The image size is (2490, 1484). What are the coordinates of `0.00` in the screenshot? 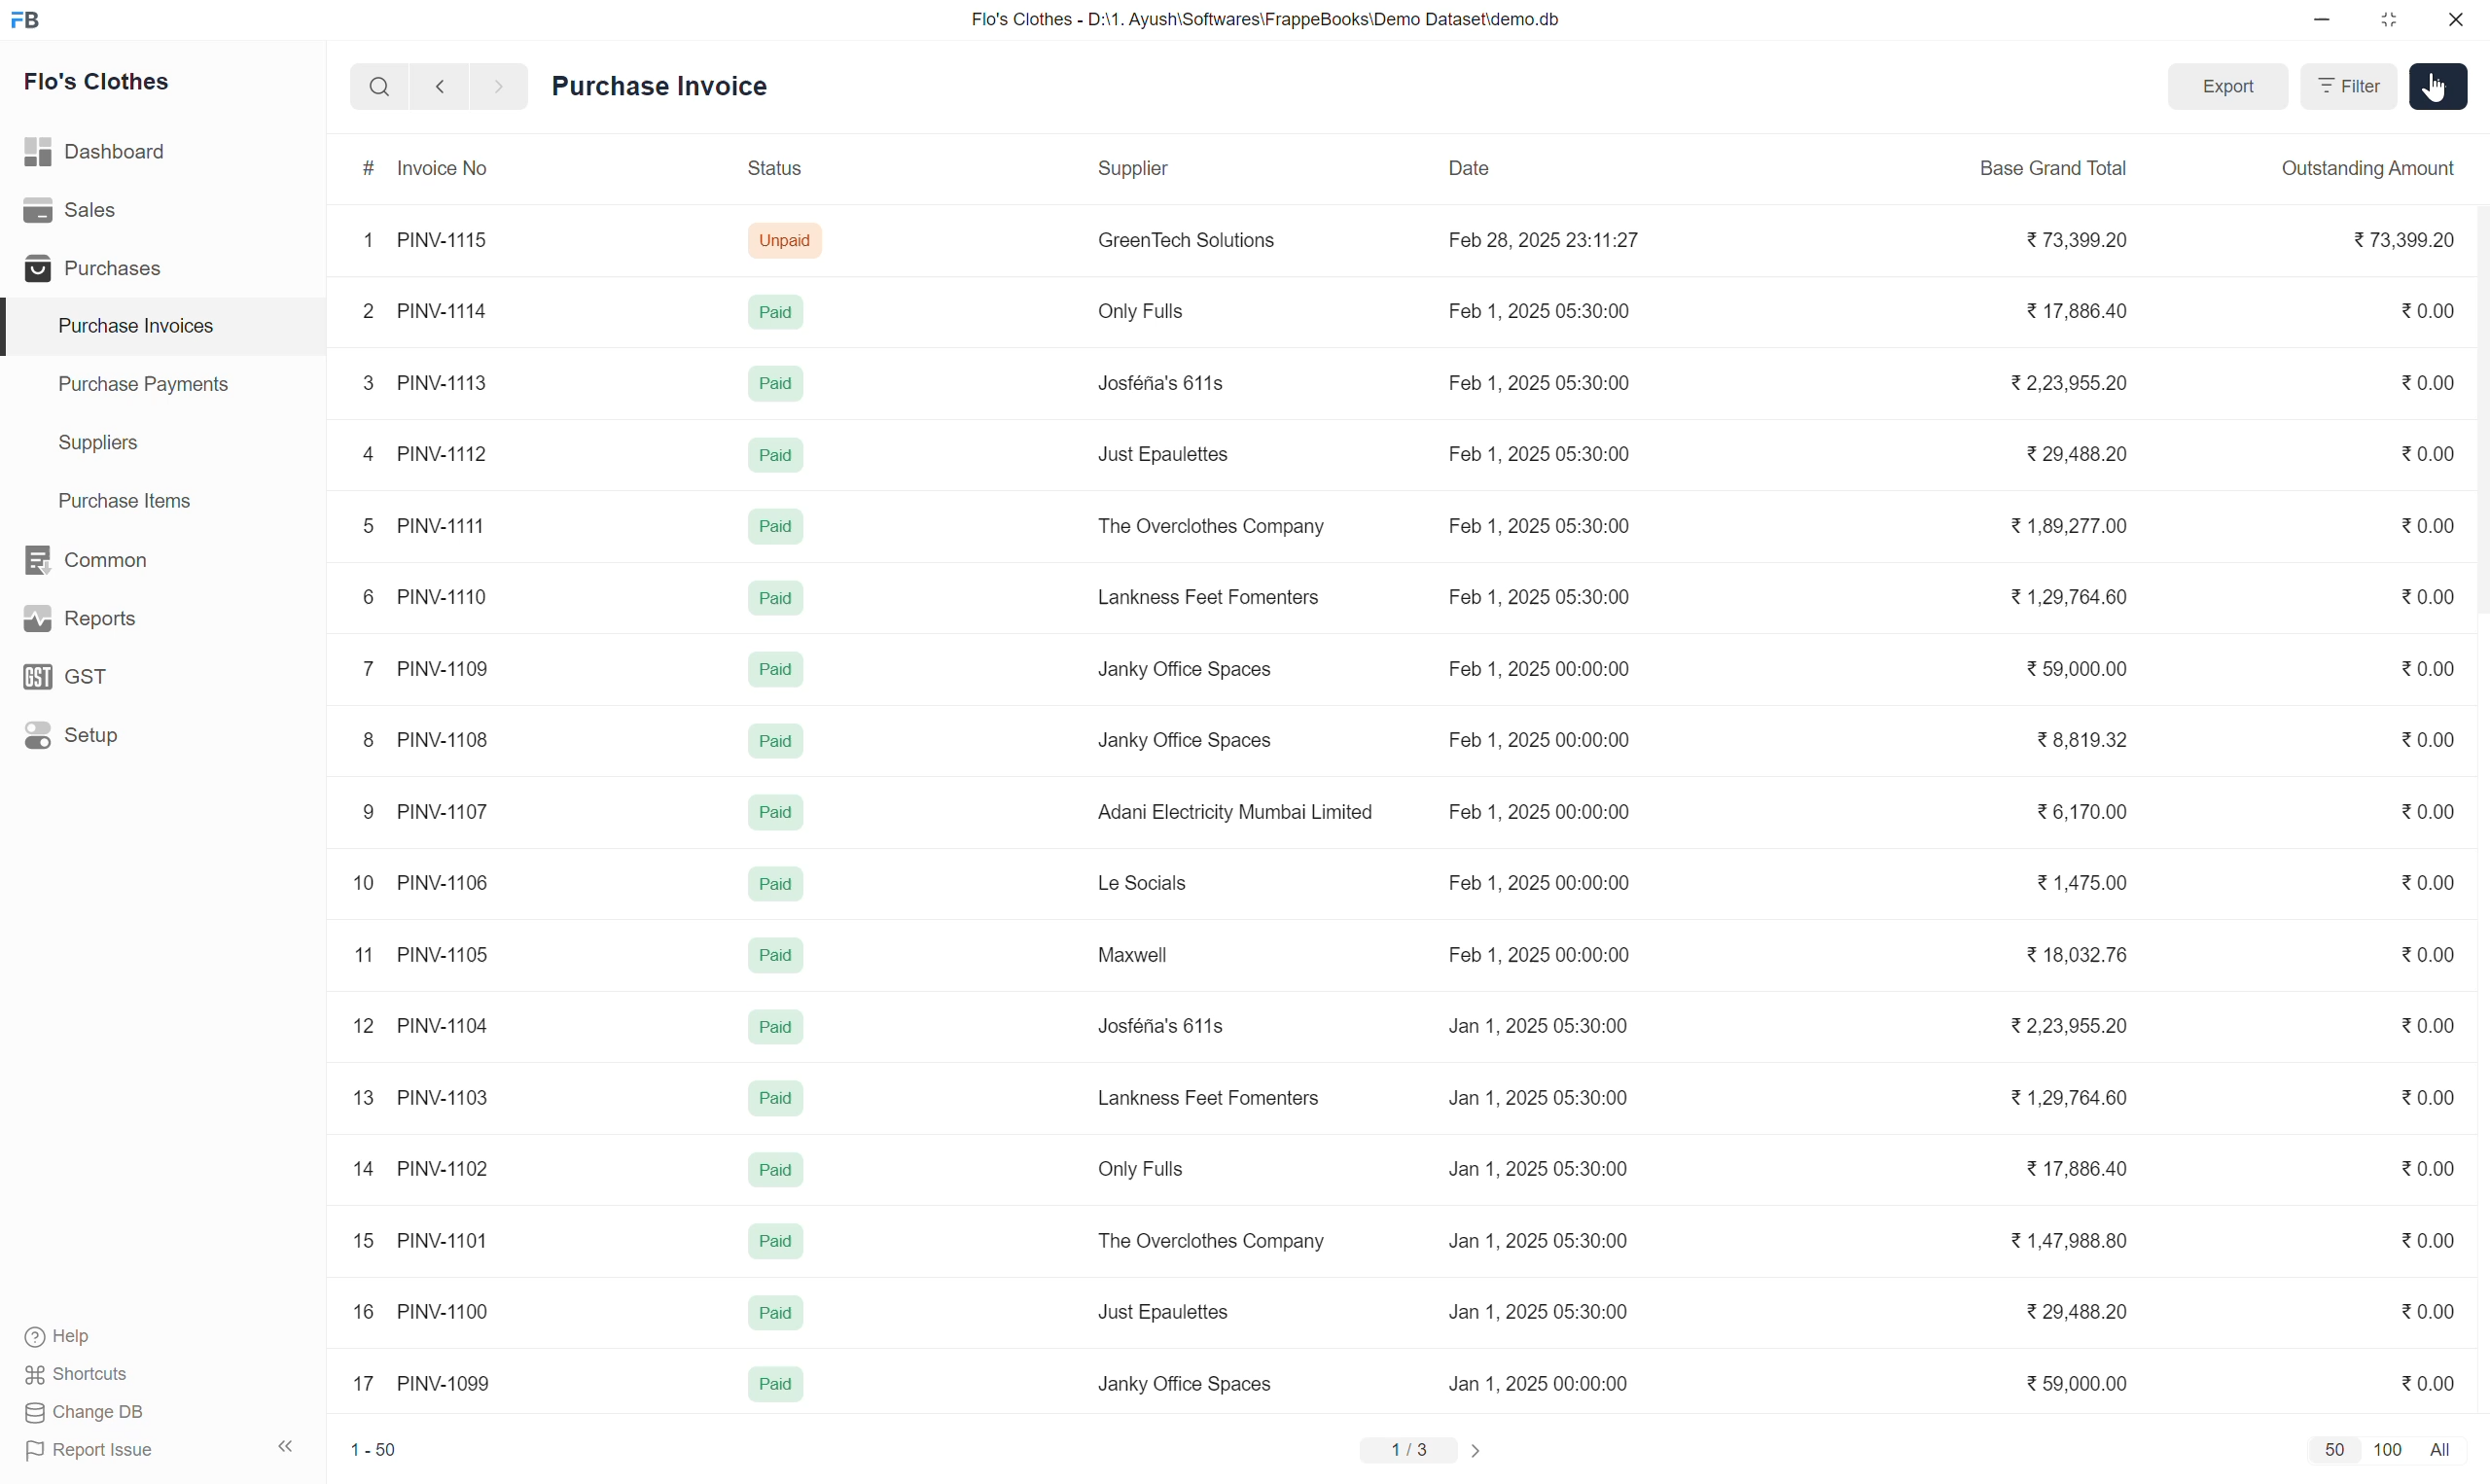 It's located at (2429, 1315).